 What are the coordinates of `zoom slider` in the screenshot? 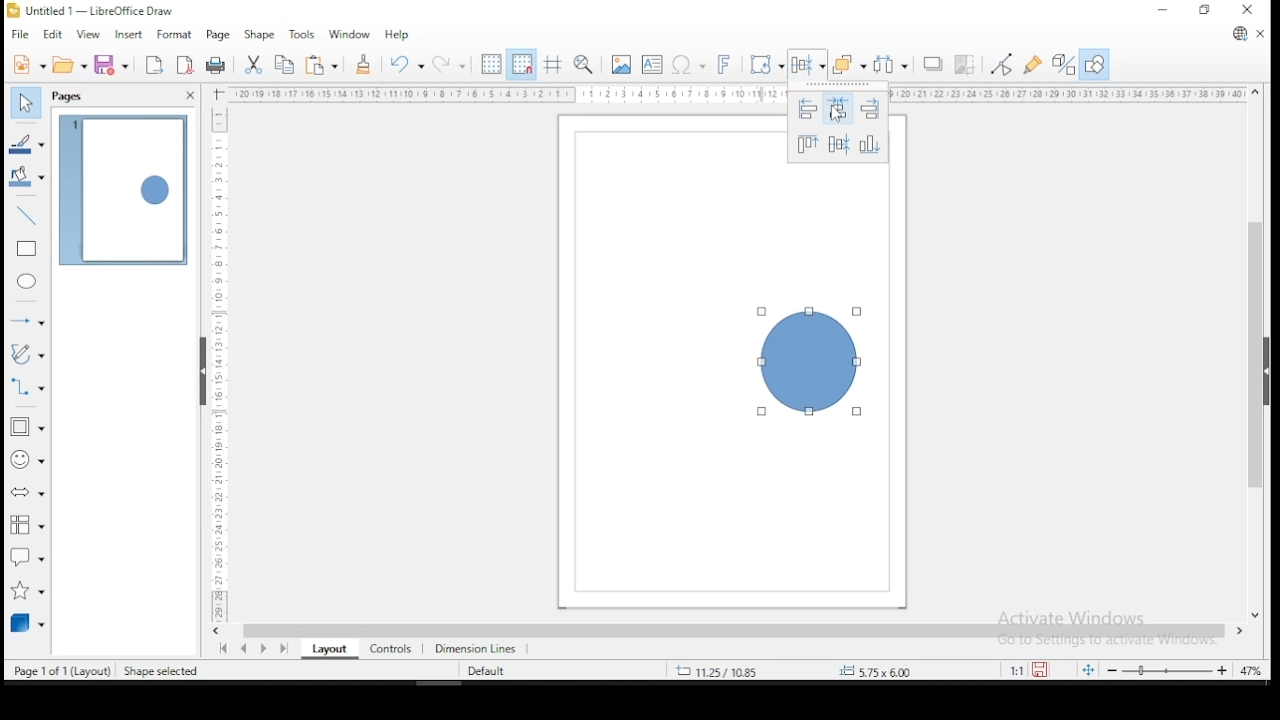 It's located at (1166, 669).